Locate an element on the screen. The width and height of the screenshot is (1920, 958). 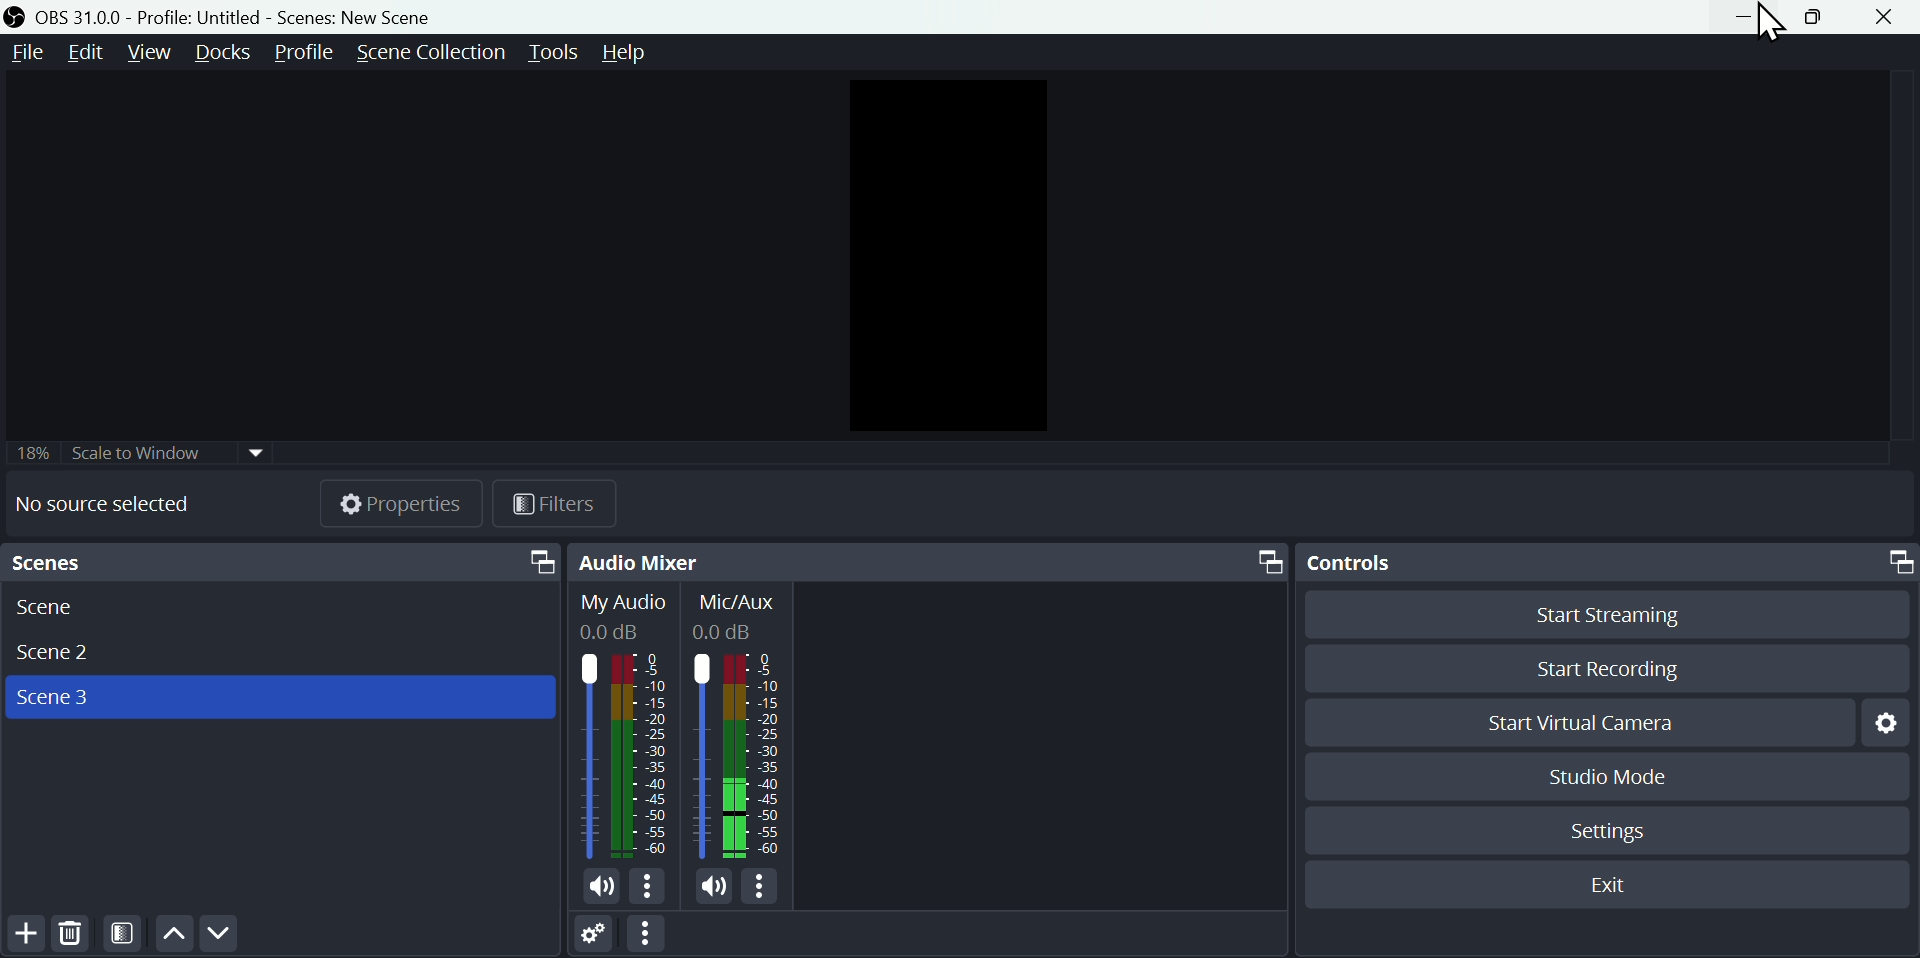
More options is located at coordinates (650, 888).